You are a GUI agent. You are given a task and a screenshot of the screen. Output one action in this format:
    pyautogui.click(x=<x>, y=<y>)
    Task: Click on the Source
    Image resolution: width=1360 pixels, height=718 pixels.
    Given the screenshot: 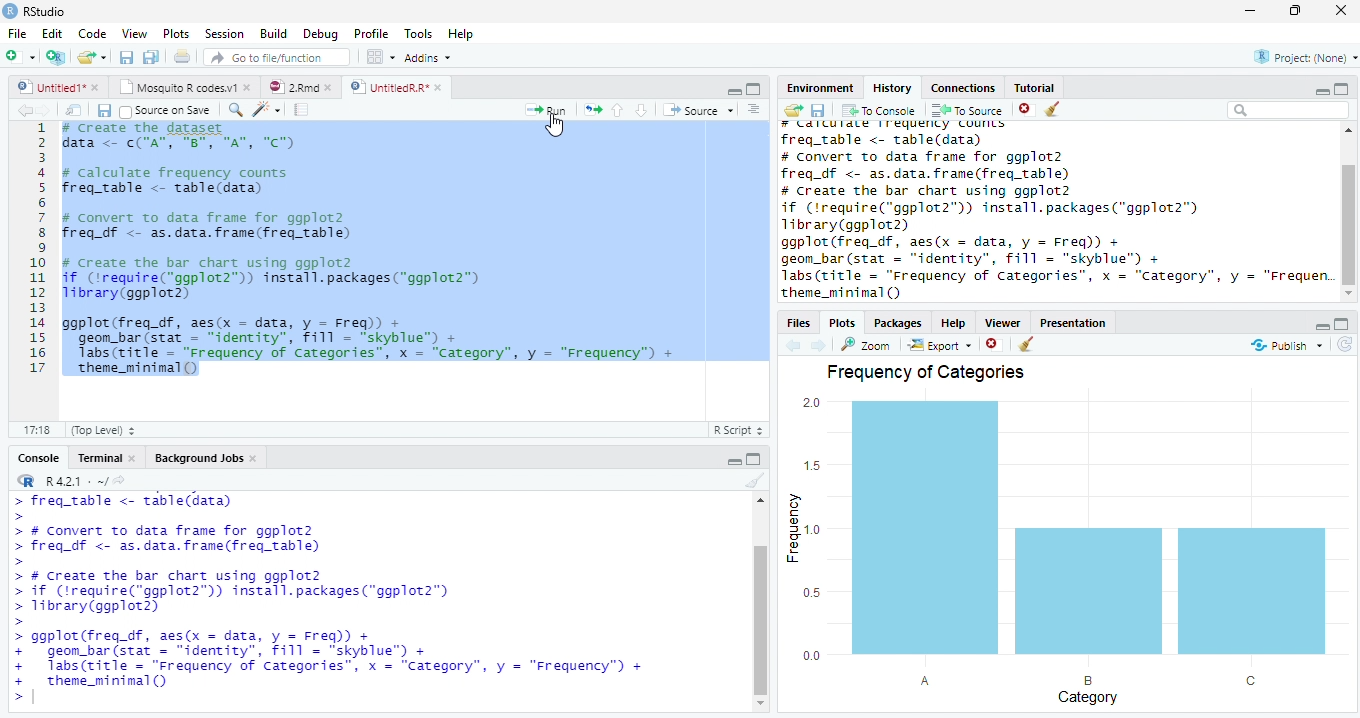 What is the action you would take?
    pyautogui.click(x=701, y=111)
    